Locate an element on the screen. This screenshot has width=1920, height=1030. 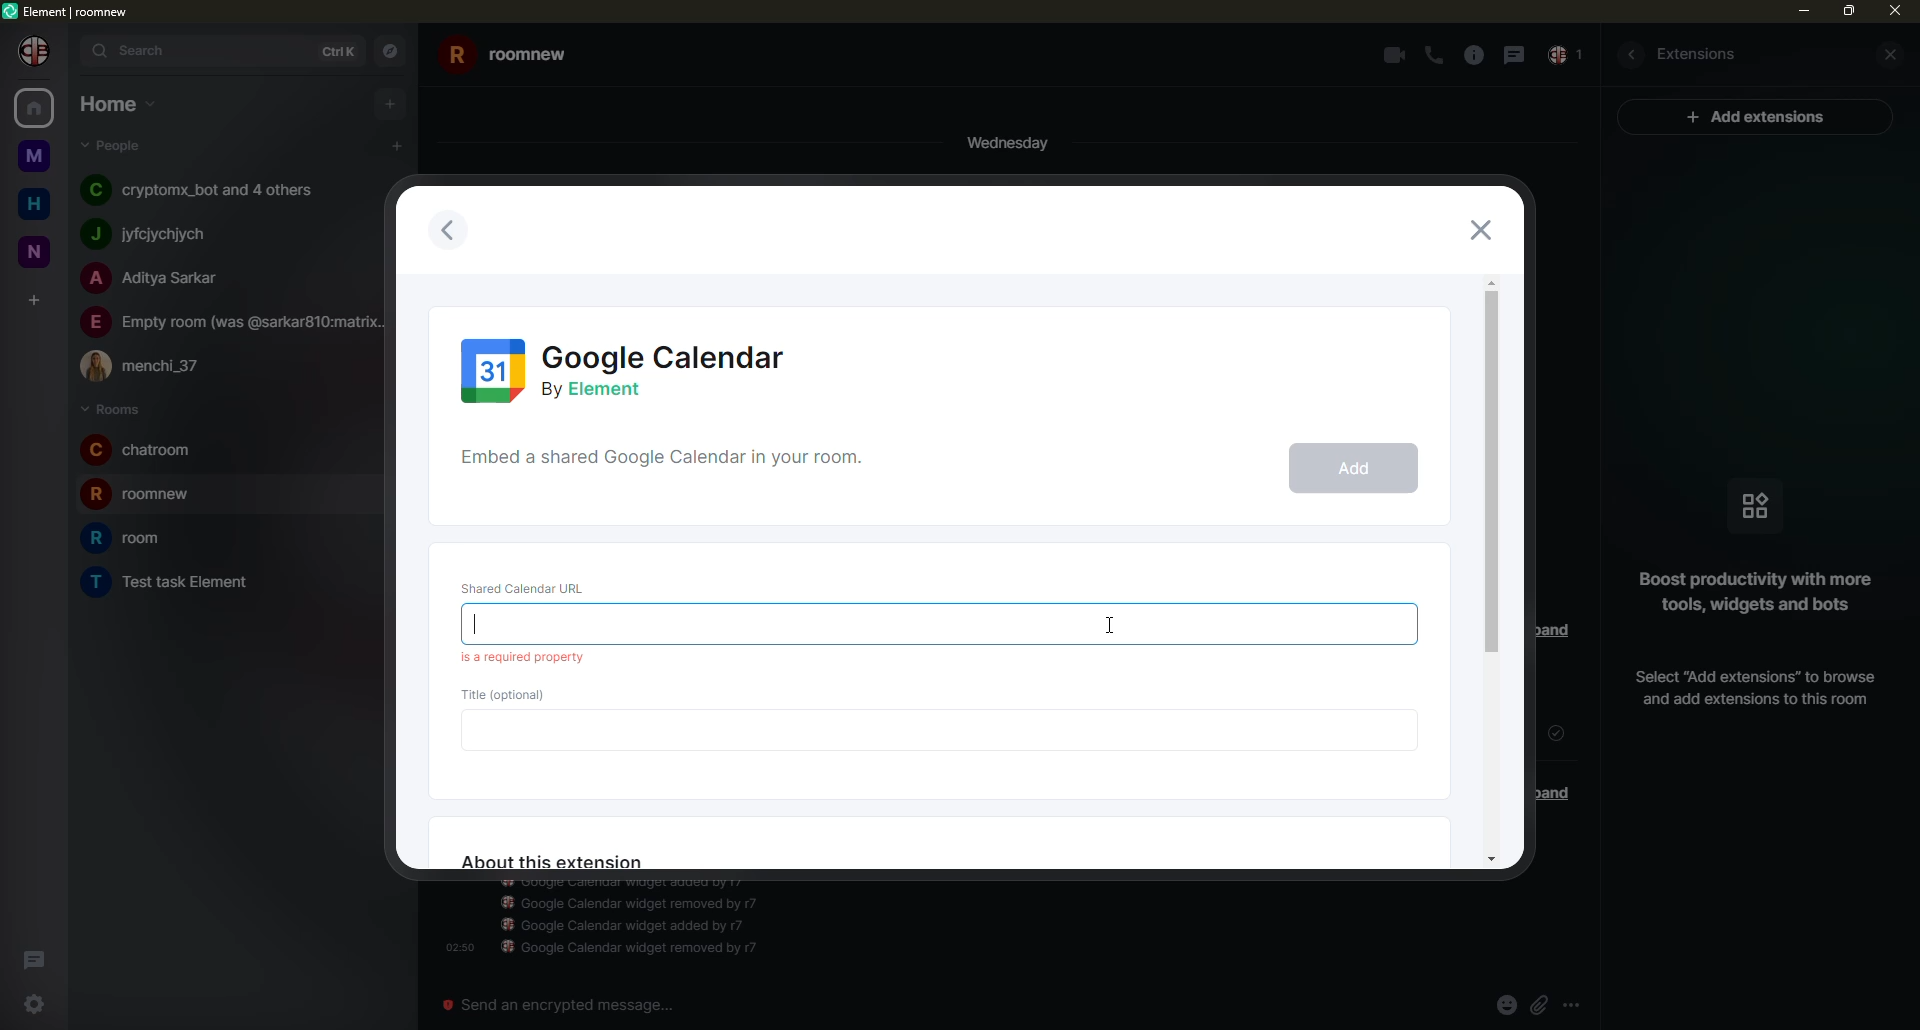
message is located at coordinates (1517, 56).